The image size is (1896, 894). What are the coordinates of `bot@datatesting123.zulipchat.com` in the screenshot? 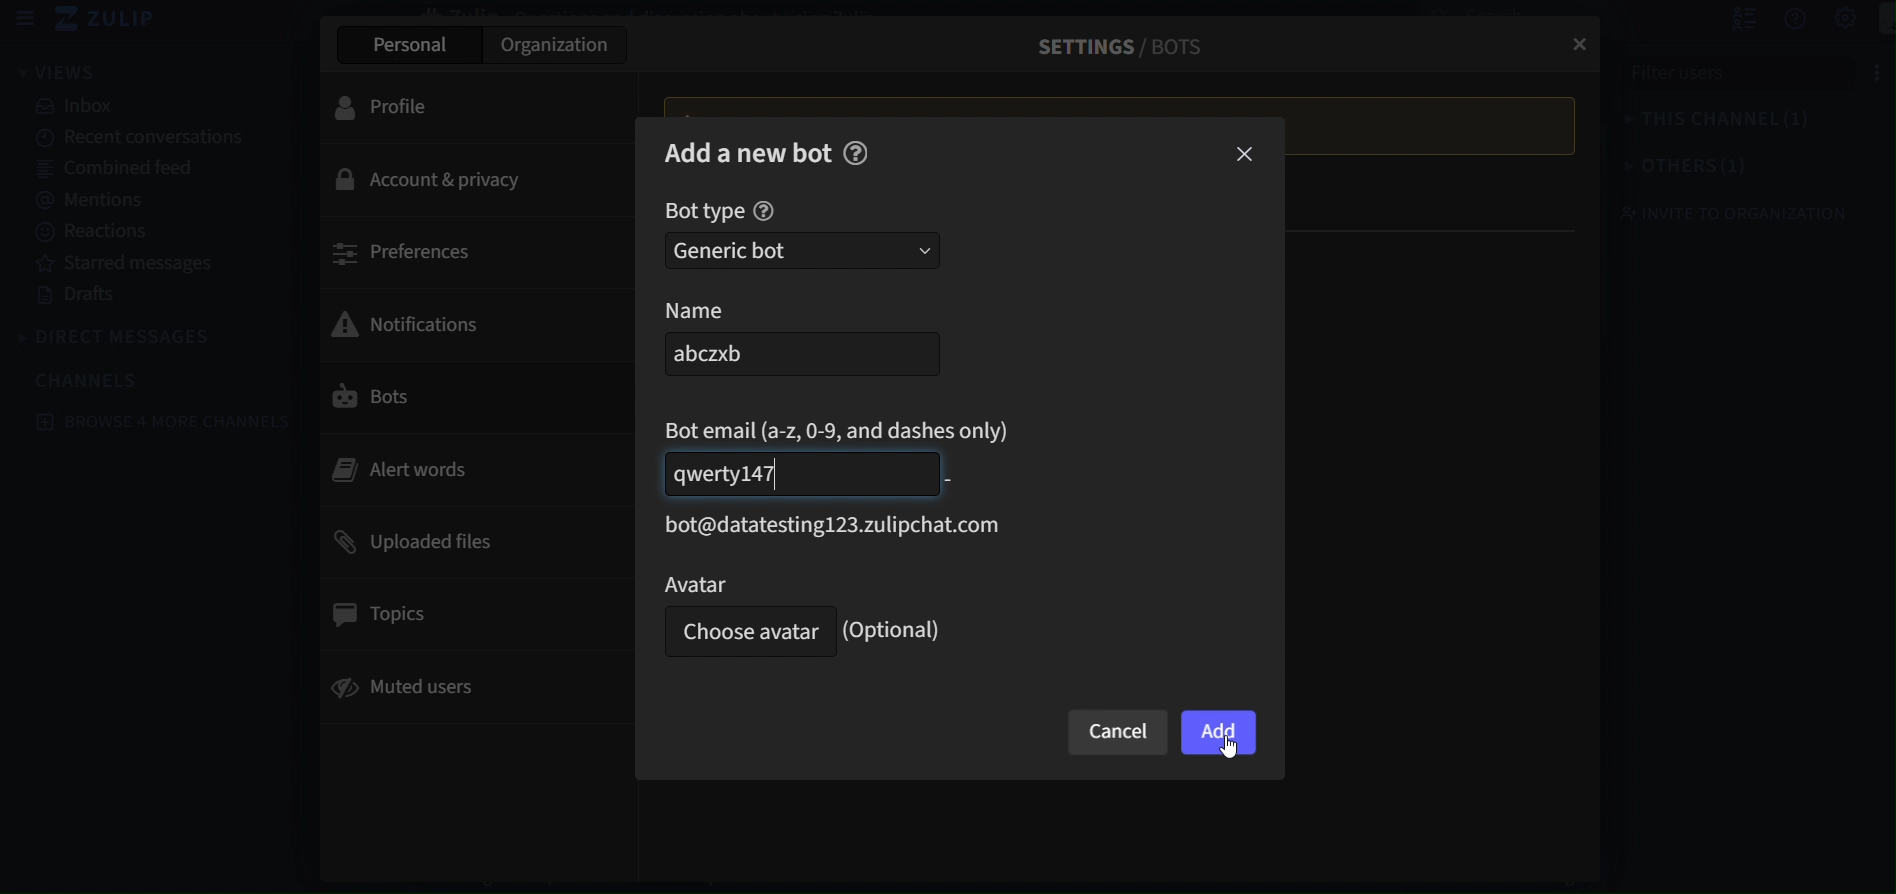 It's located at (826, 526).